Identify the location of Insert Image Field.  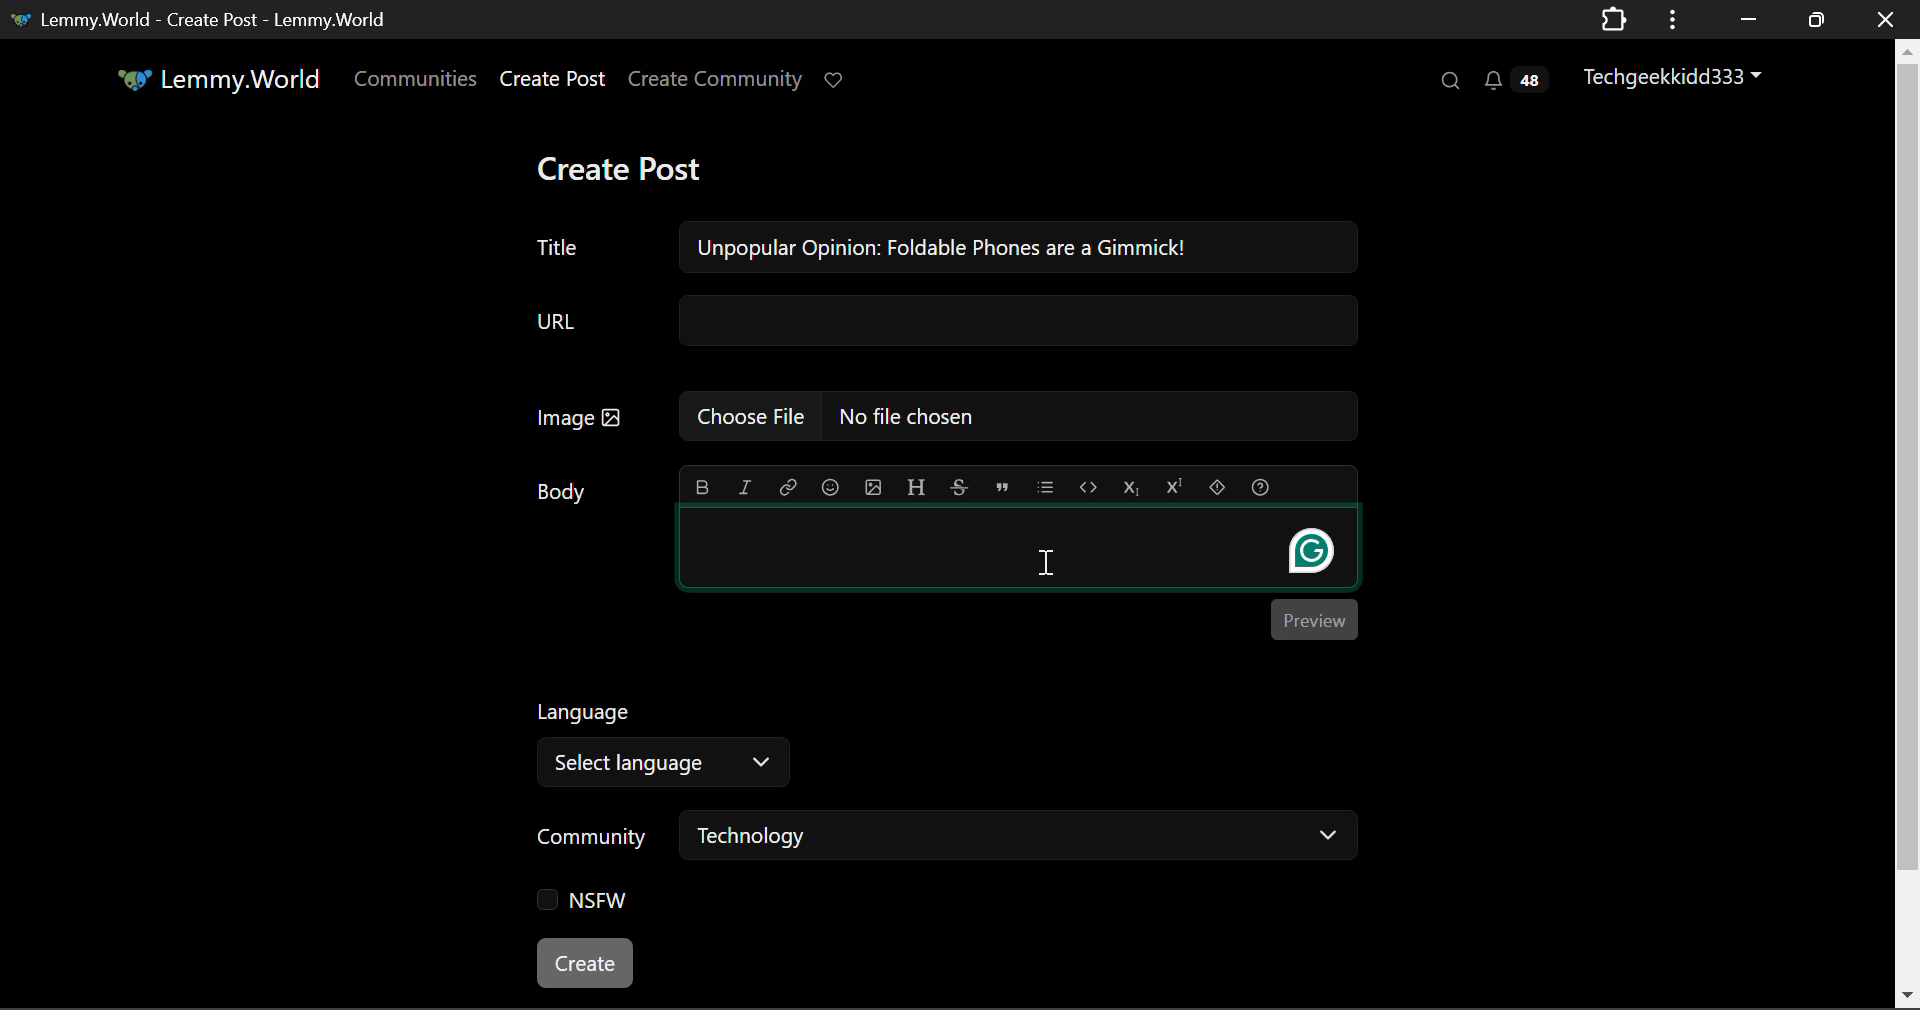
(946, 416).